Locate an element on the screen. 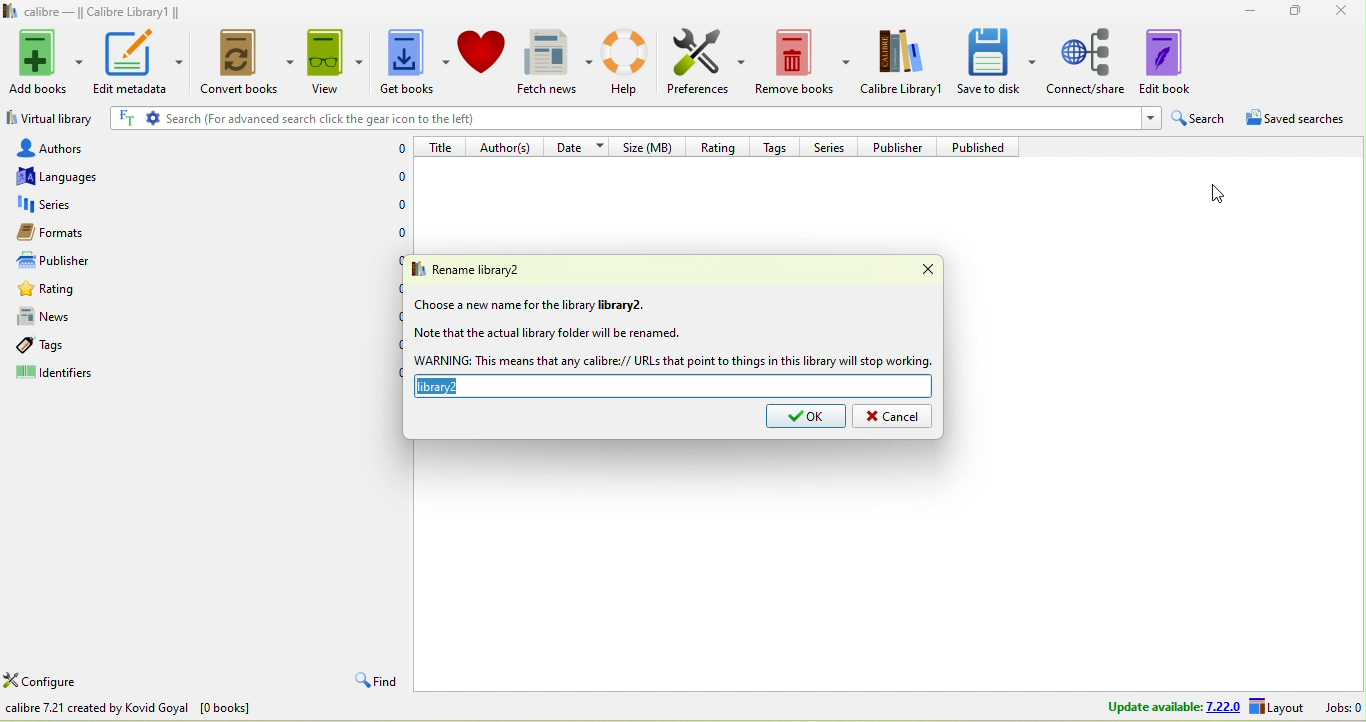  note that the actual library folder will be renamed is located at coordinates (547, 334).